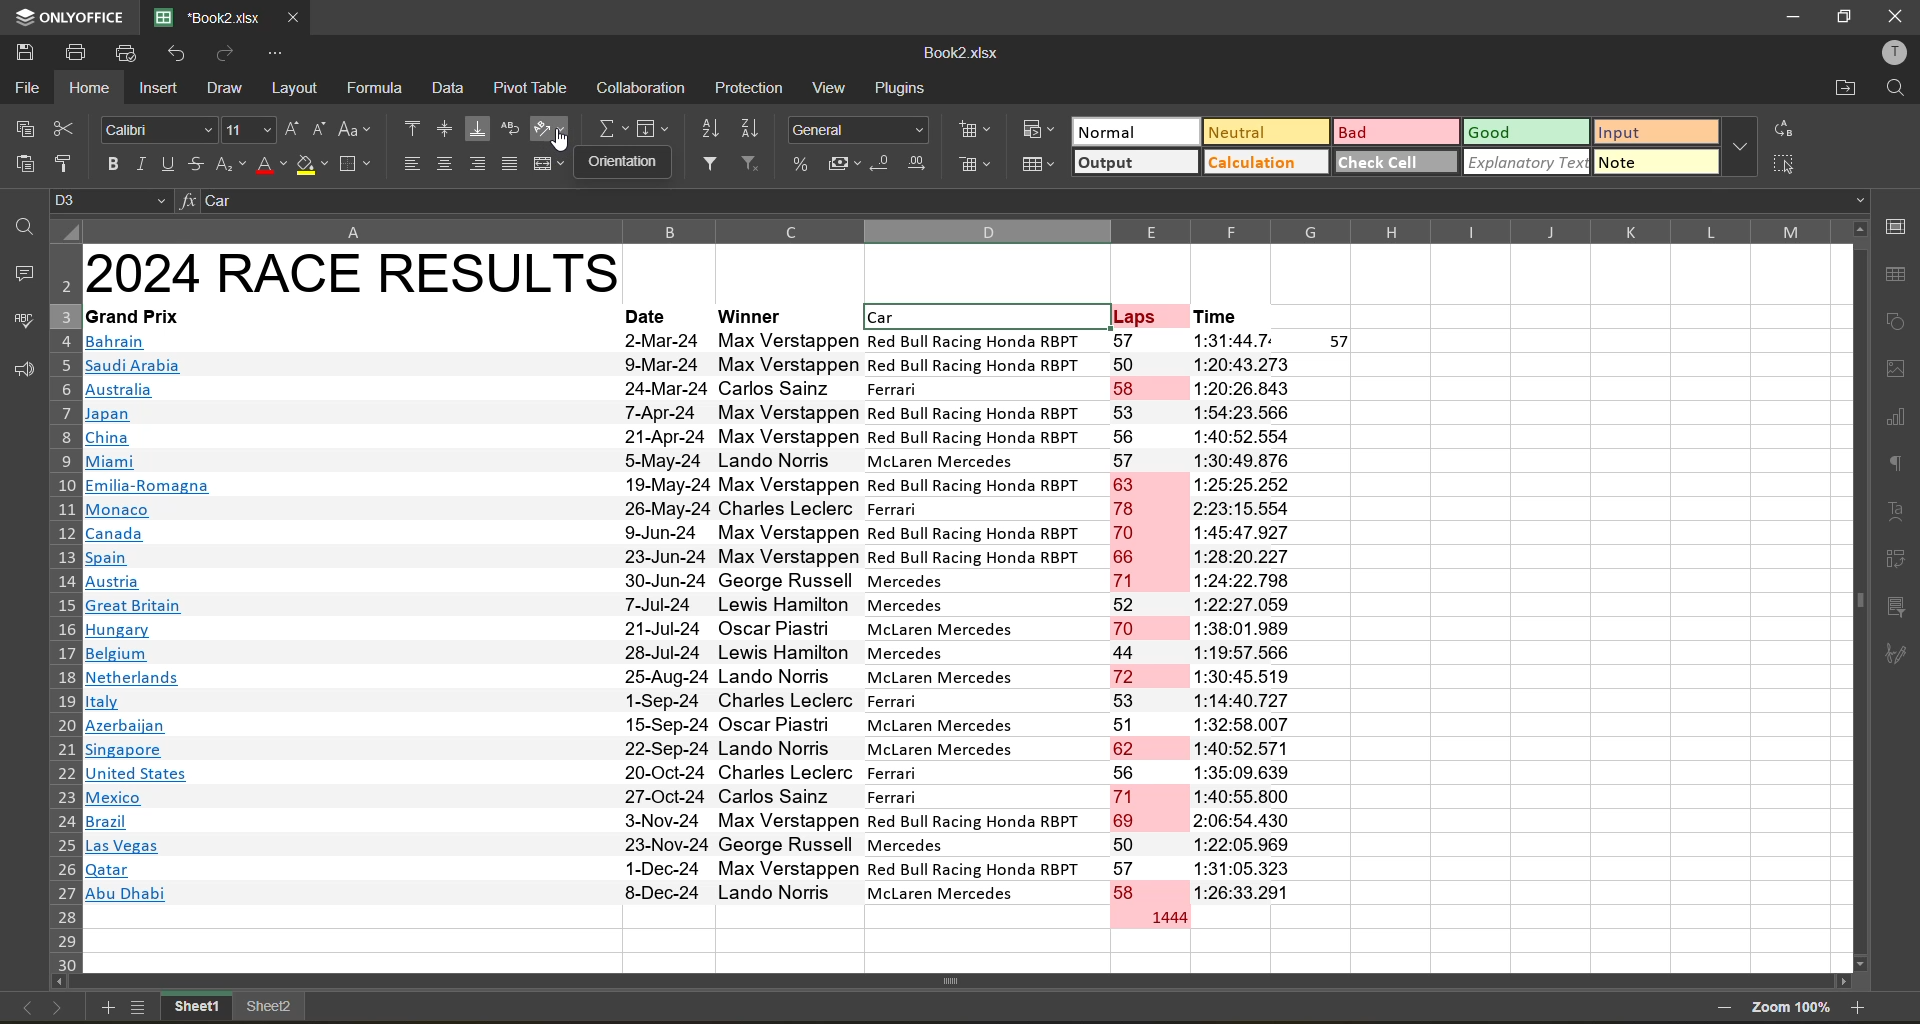  What do you see at coordinates (1721, 1006) in the screenshot?
I see `zoom out` at bounding box center [1721, 1006].